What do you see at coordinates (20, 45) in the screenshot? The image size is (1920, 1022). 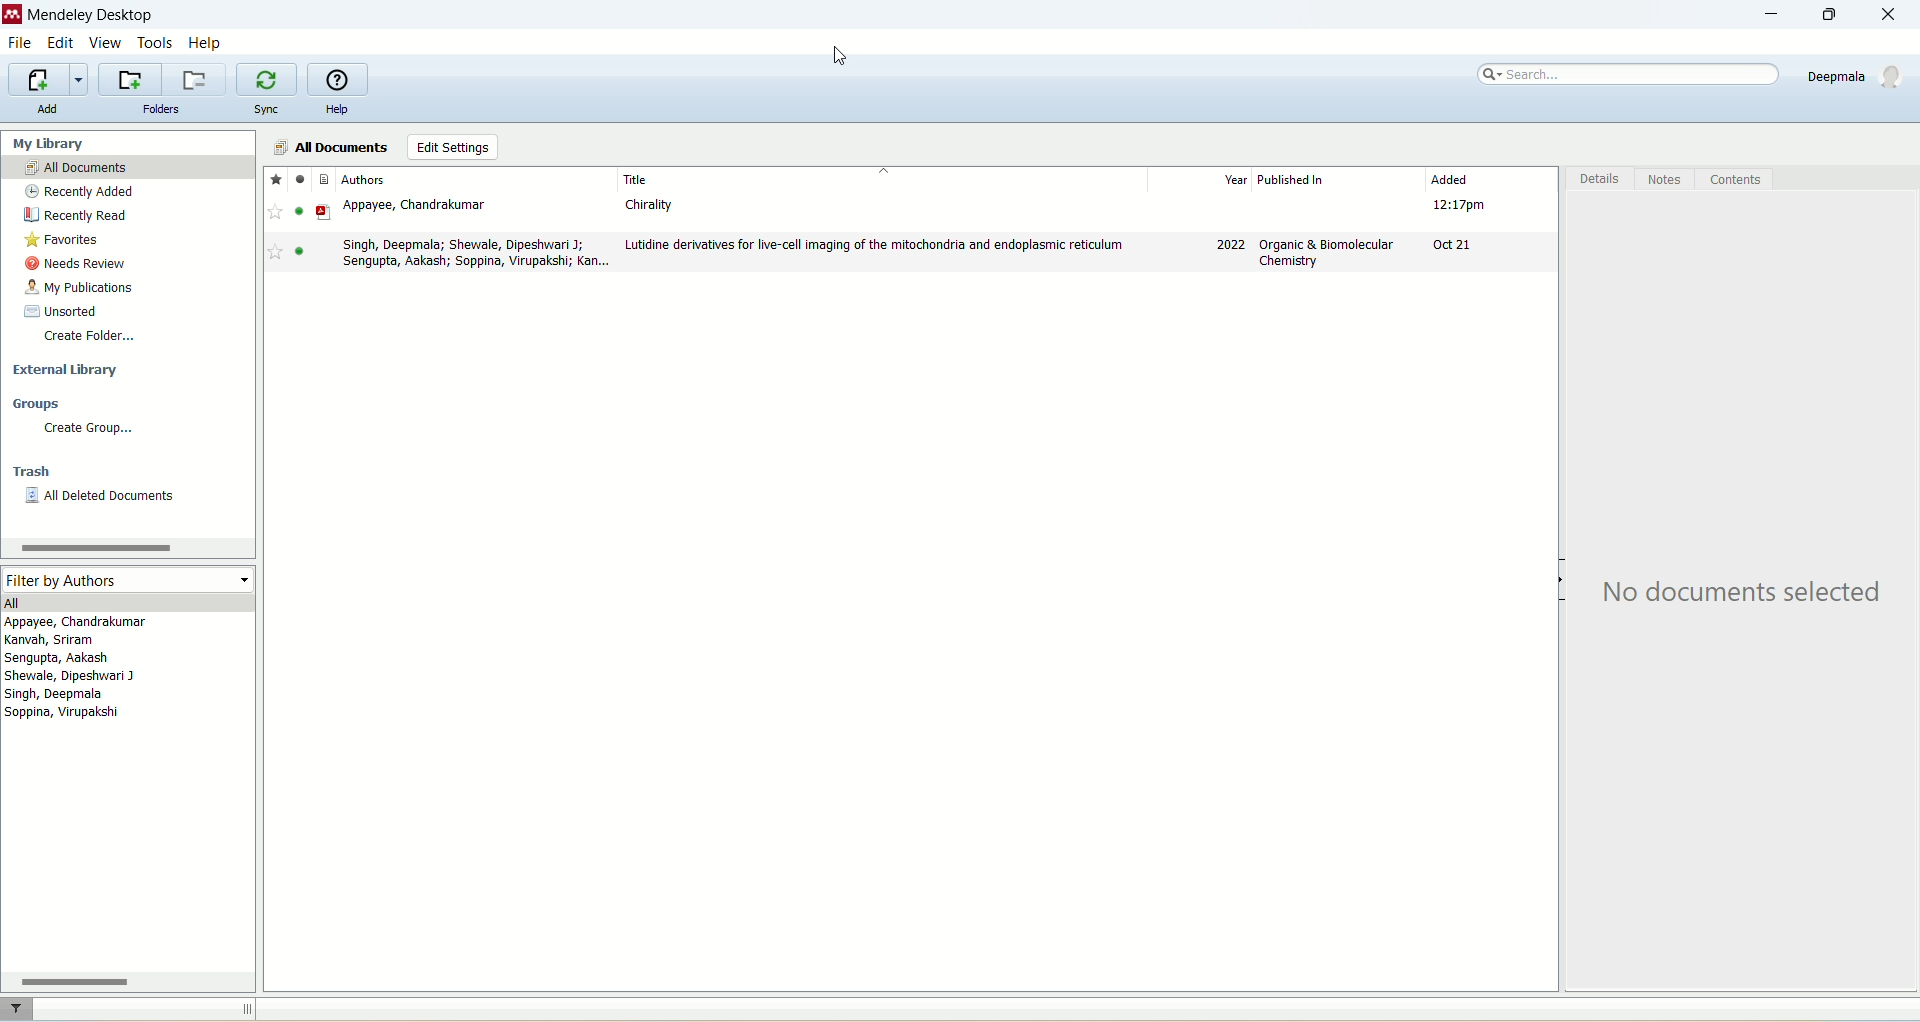 I see `file` at bounding box center [20, 45].